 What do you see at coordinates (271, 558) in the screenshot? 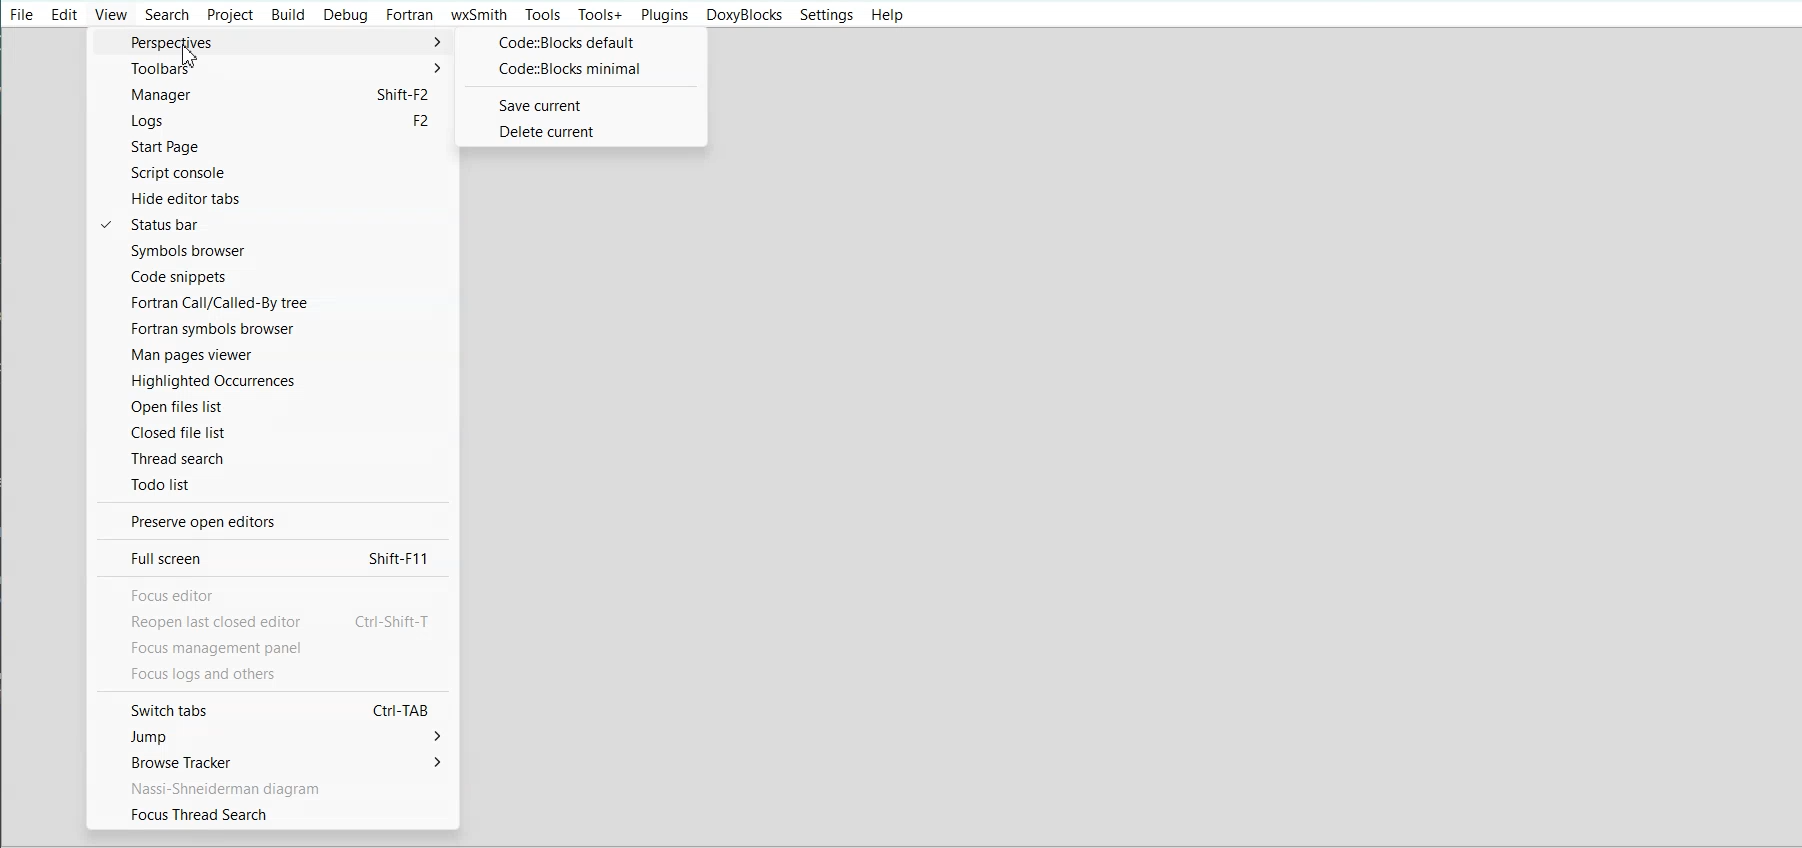
I see `Full screen` at bounding box center [271, 558].